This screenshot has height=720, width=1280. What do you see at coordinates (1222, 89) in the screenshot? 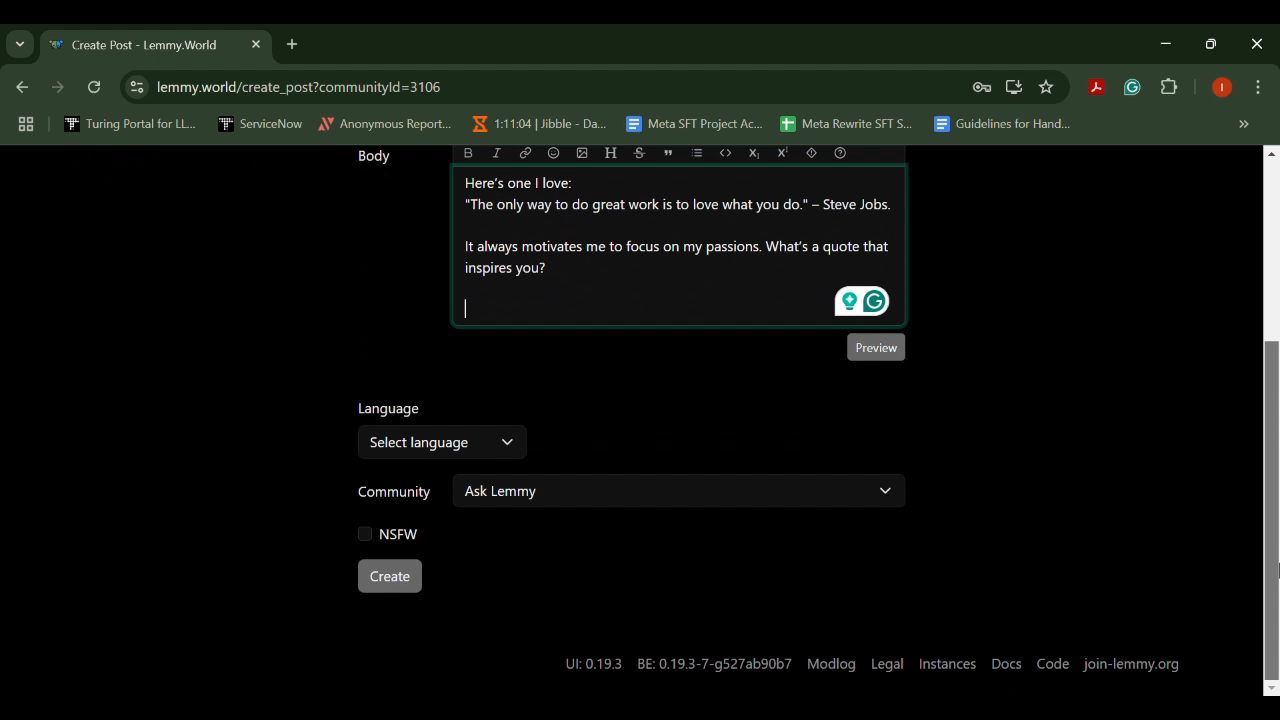
I see `Browser Profile ` at bounding box center [1222, 89].